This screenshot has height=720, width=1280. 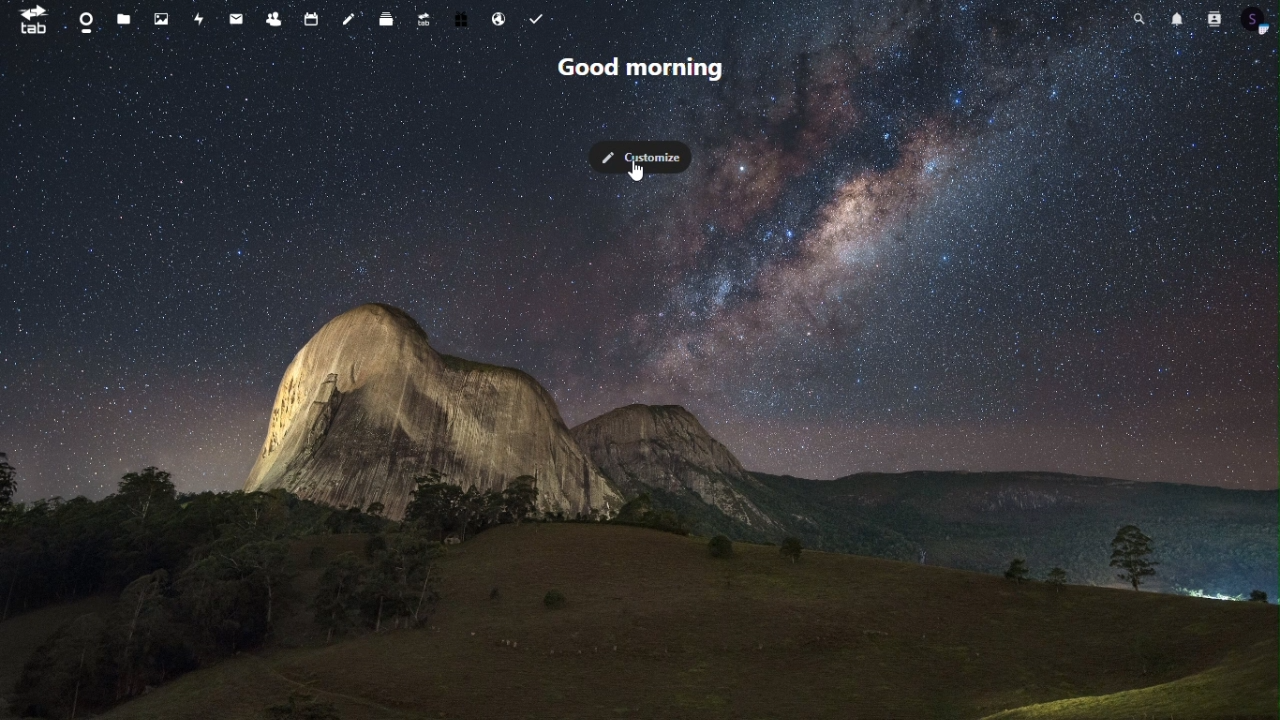 What do you see at coordinates (500, 21) in the screenshot?
I see `mail hosting` at bounding box center [500, 21].